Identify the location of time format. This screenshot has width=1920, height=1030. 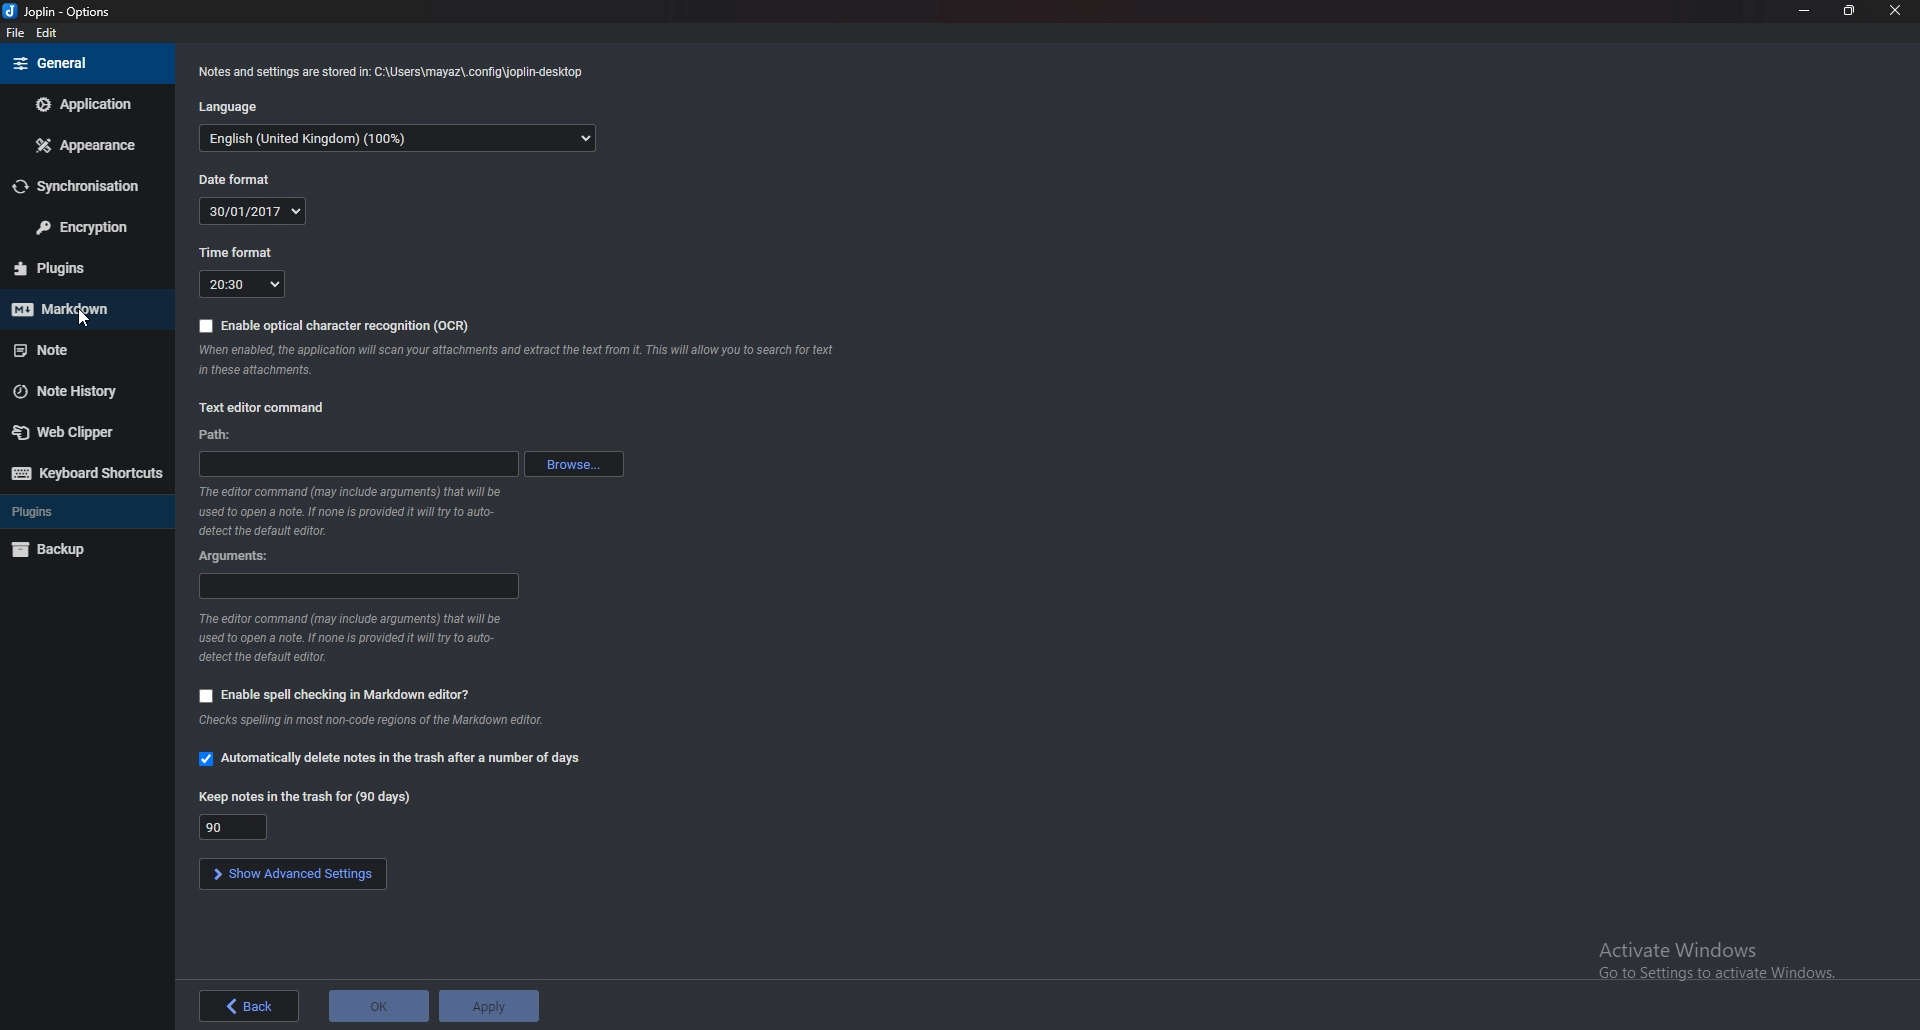
(243, 284).